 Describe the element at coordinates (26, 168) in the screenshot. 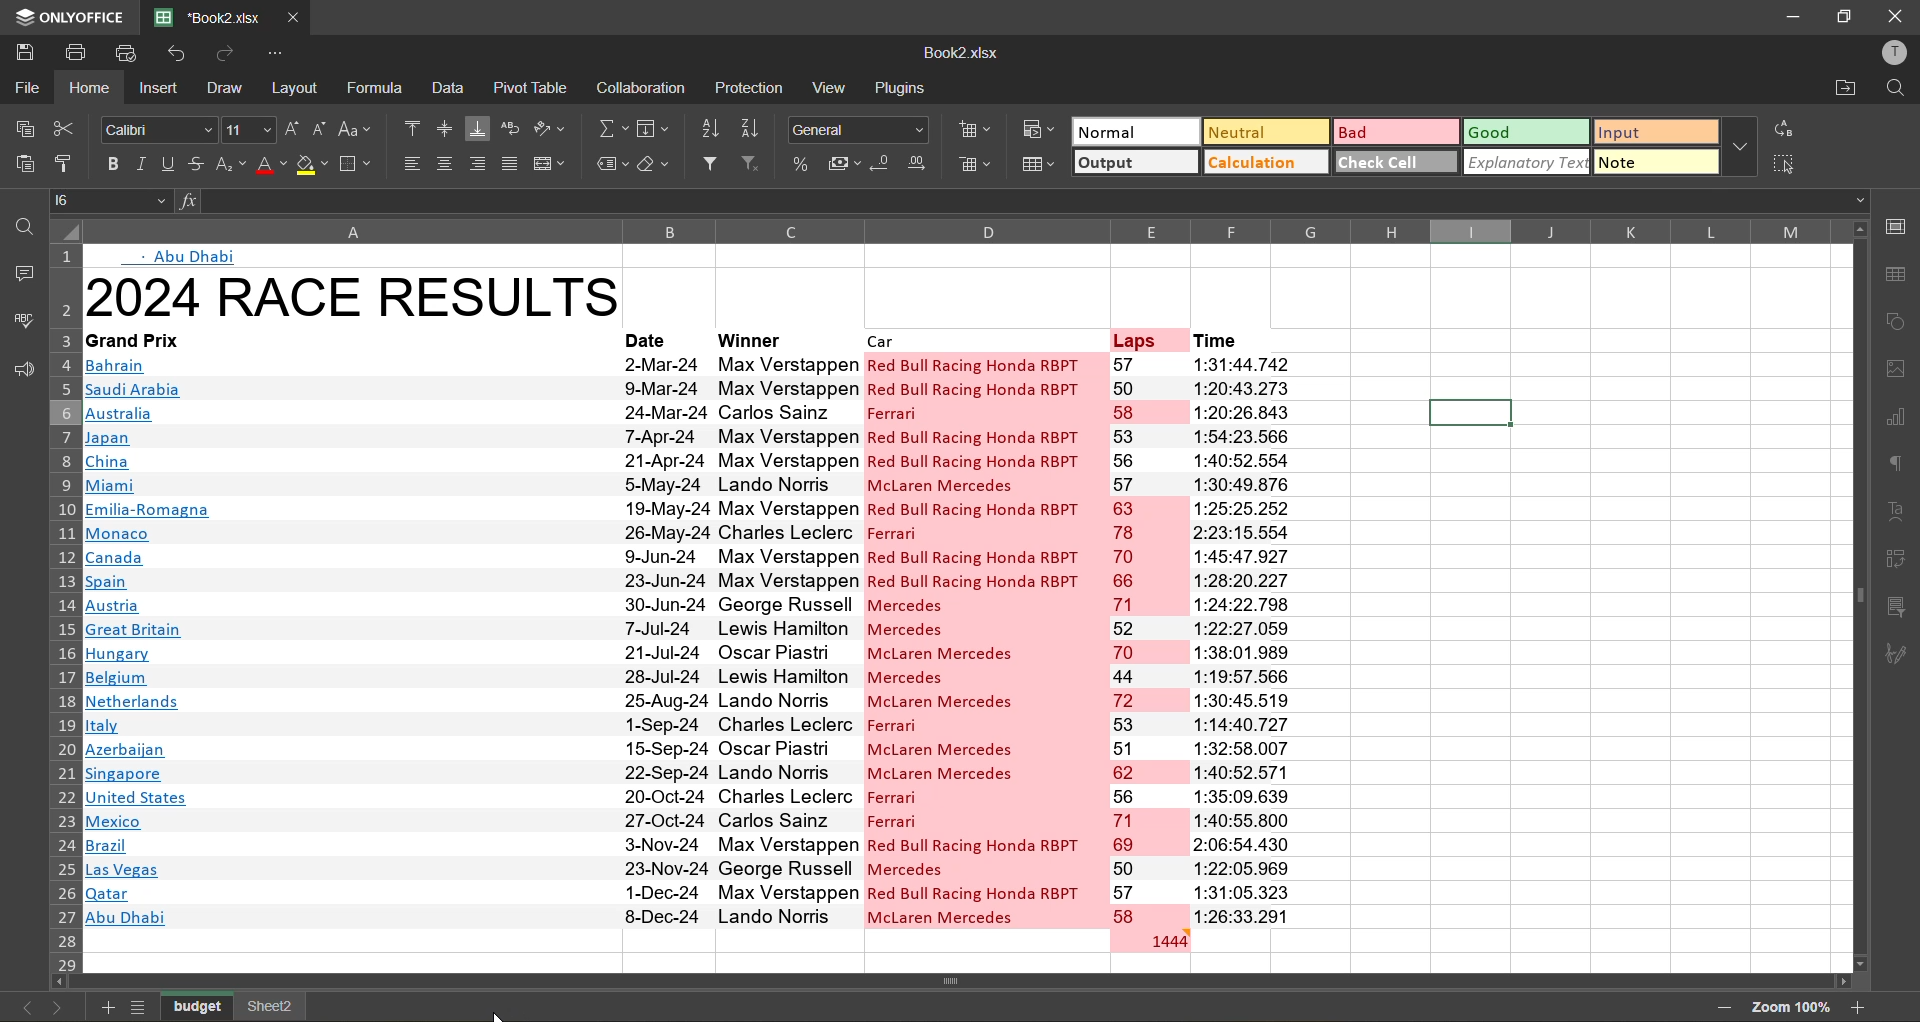

I see `paste` at that location.